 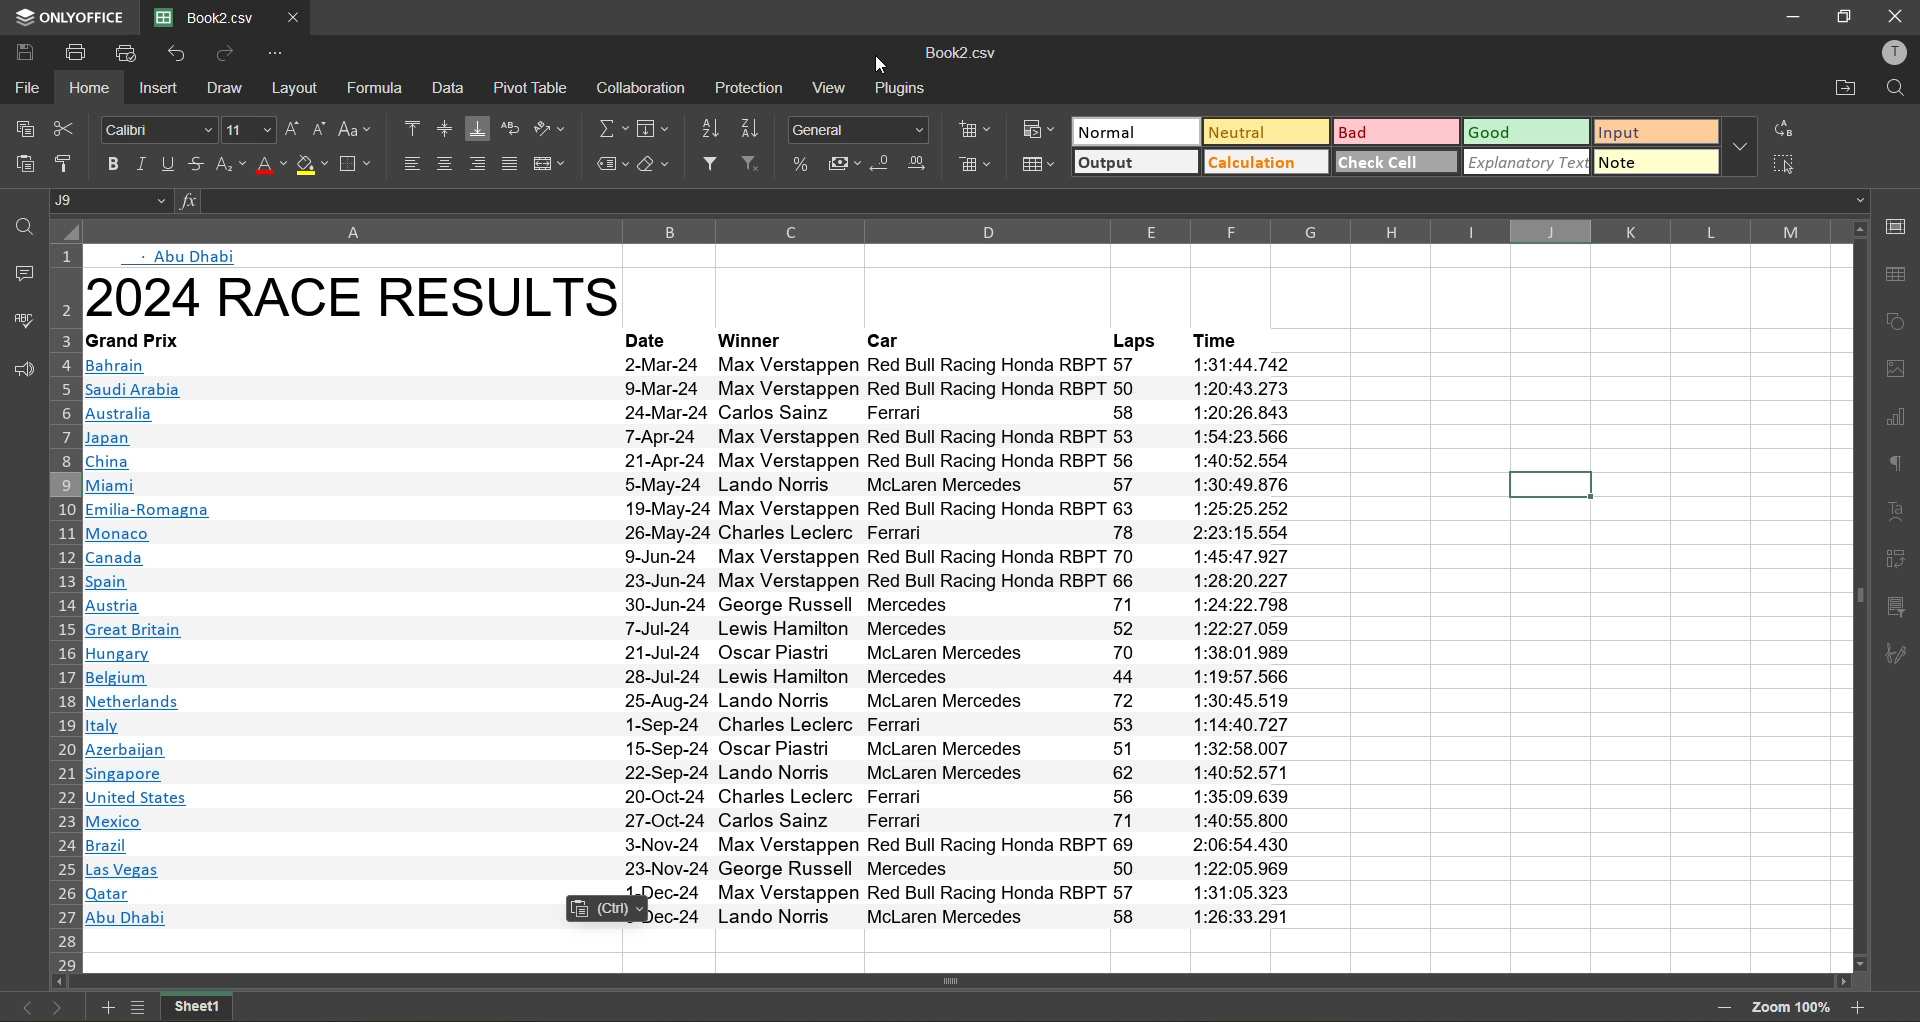 I want to click on change case, so click(x=361, y=125).